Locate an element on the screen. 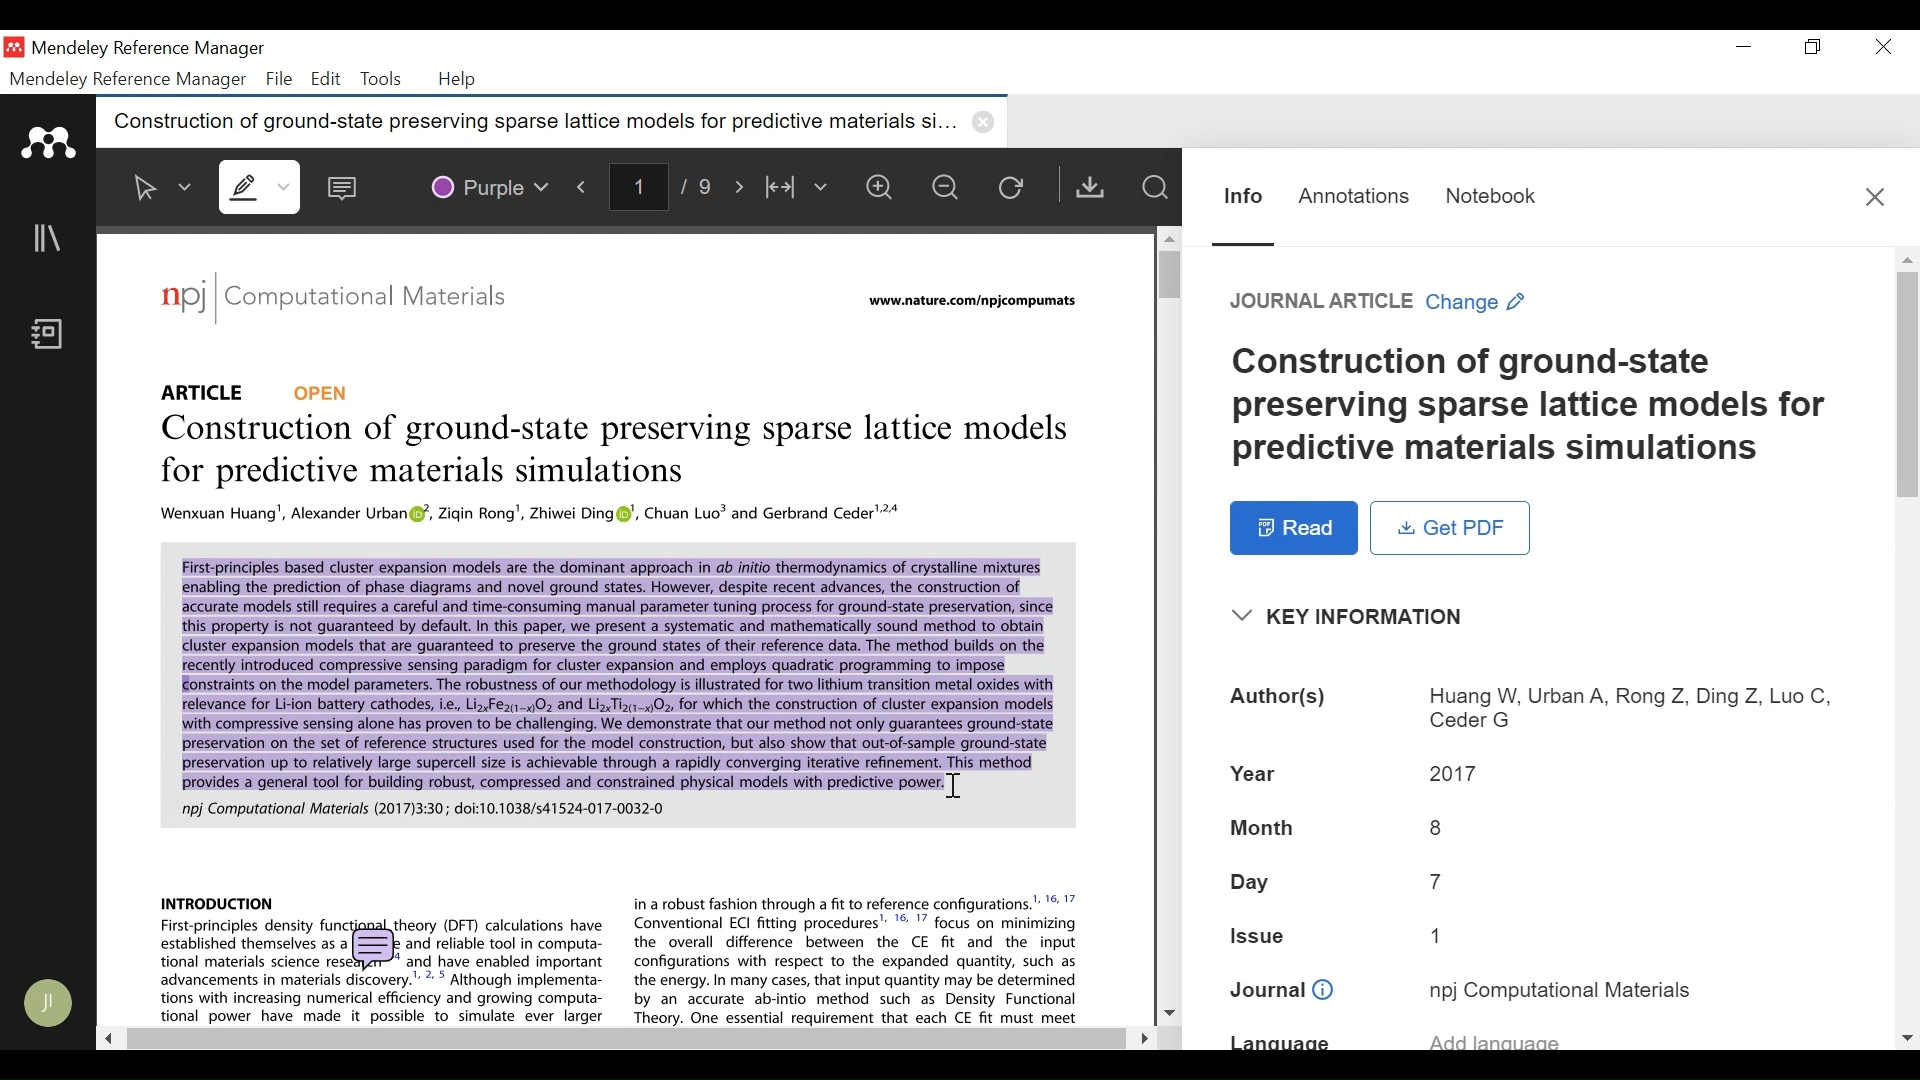 This screenshot has height=1080, width=1920. URL is located at coordinates (976, 302).